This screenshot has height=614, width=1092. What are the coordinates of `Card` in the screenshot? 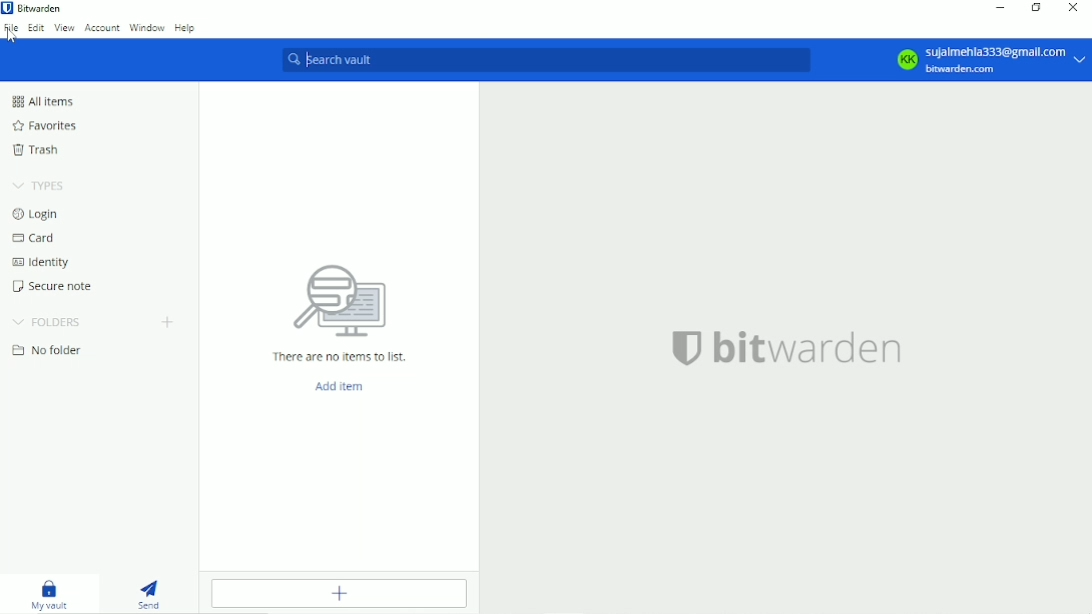 It's located at (39, 239).